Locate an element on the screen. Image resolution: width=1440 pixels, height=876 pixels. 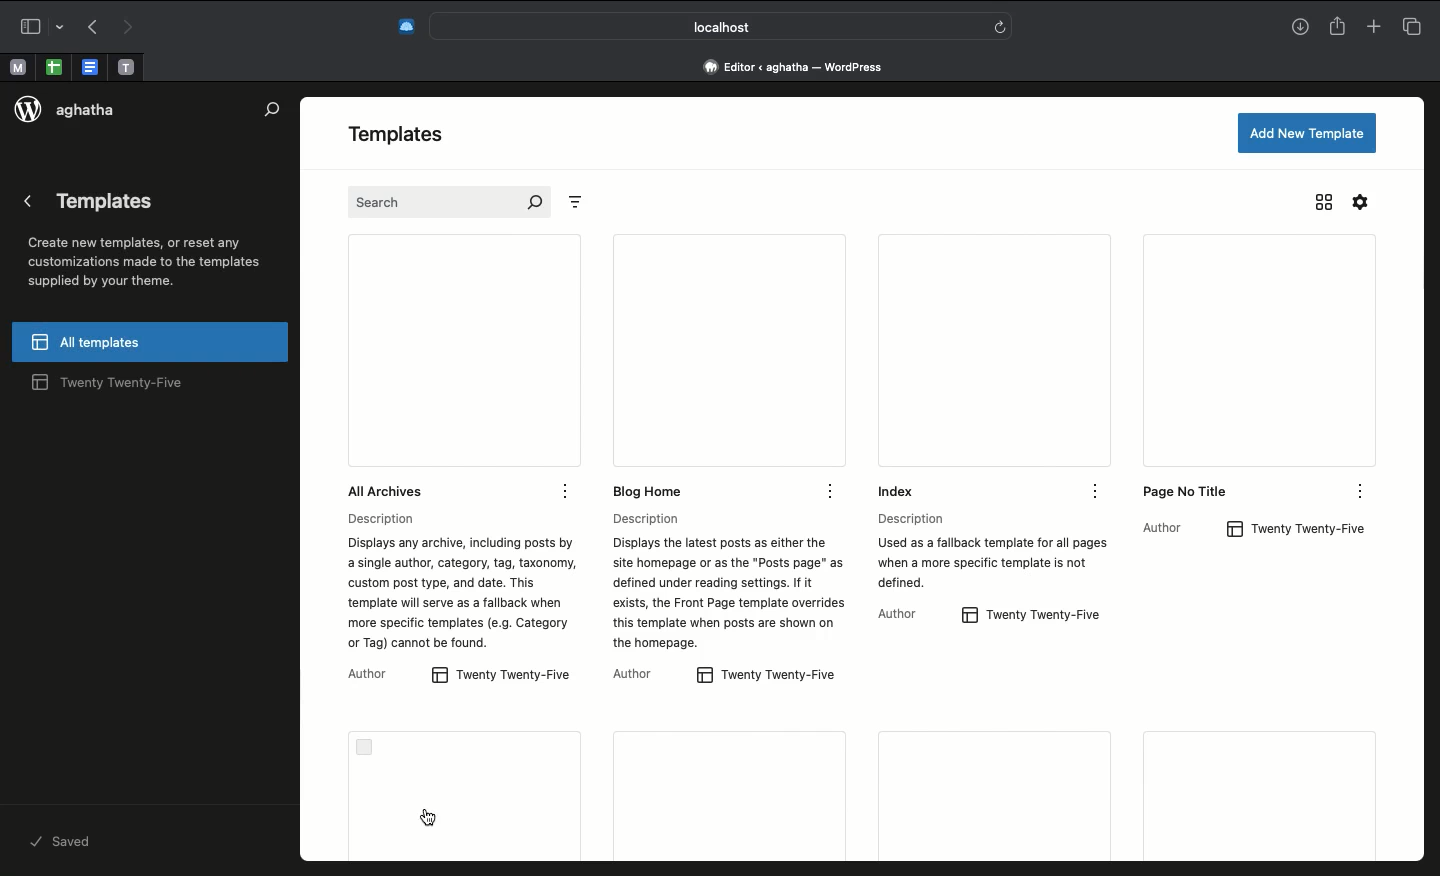
Downlaods is located at coordinates (1300, 29).